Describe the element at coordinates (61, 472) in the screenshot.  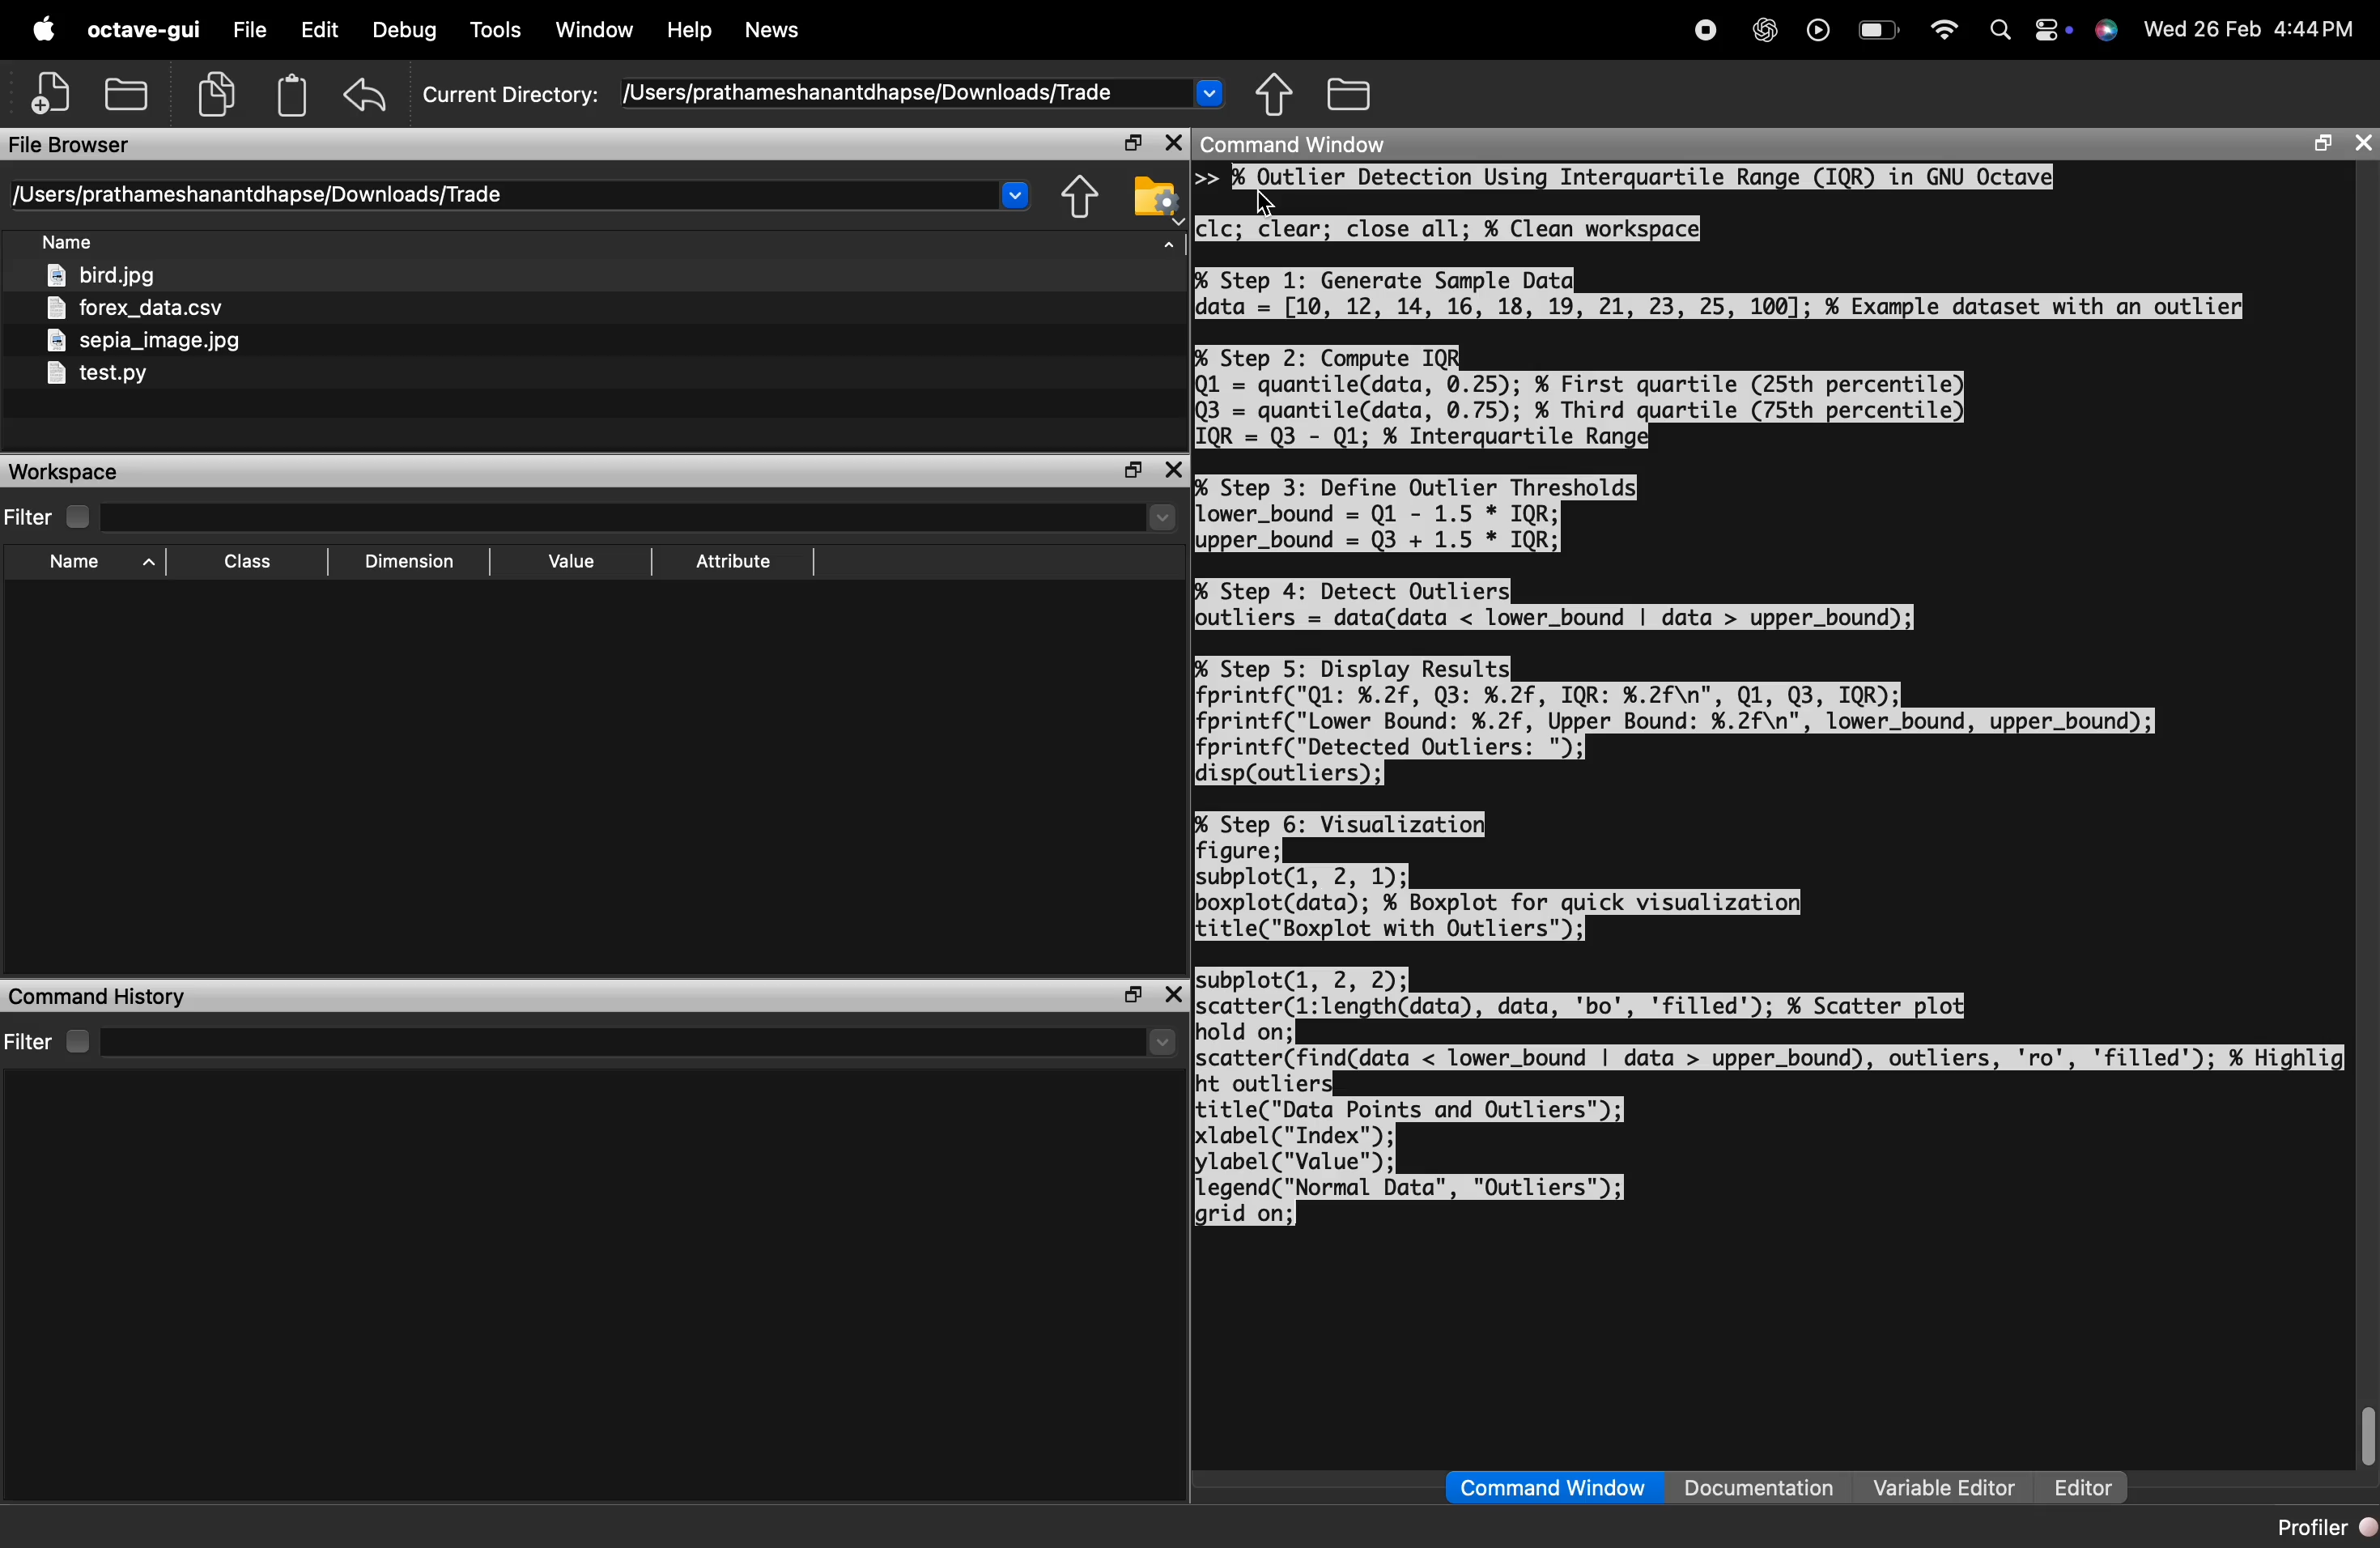
I see `Workspace` at that location.